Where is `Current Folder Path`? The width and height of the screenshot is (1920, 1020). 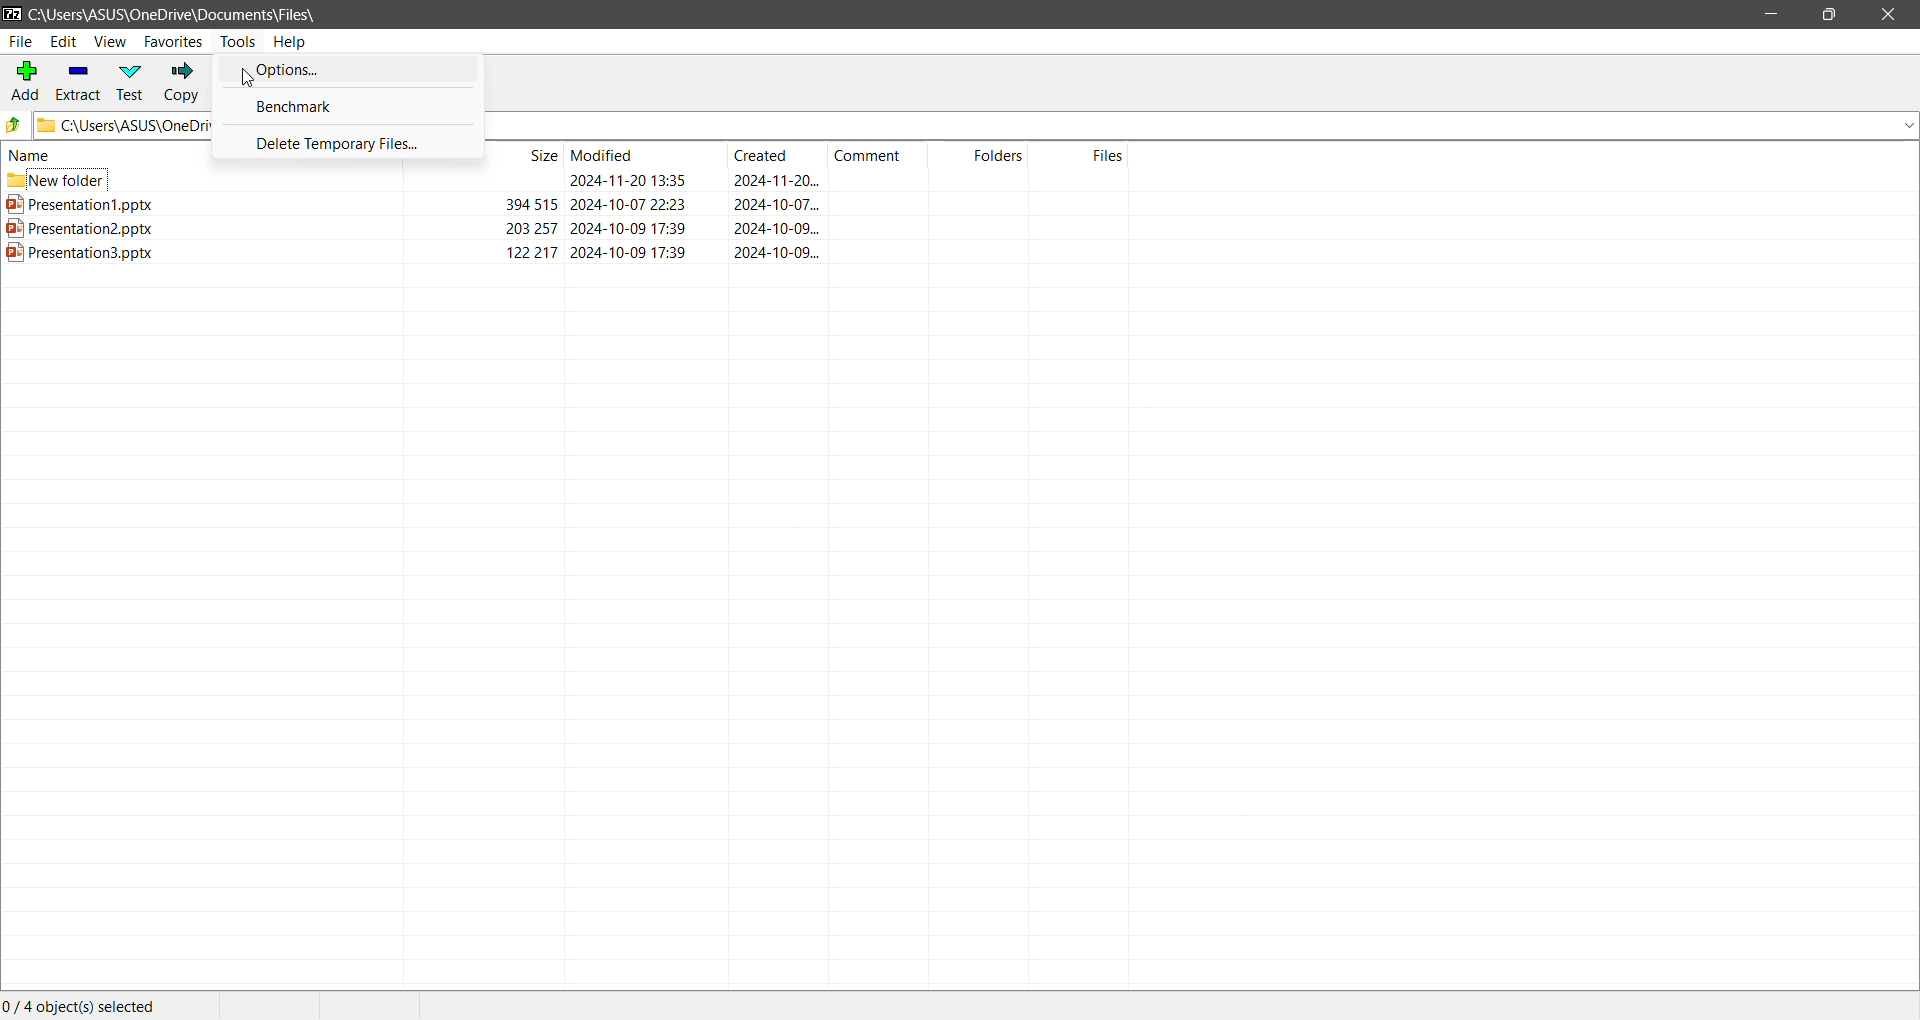 Current Folder Path is located at coordinates (187, 12).